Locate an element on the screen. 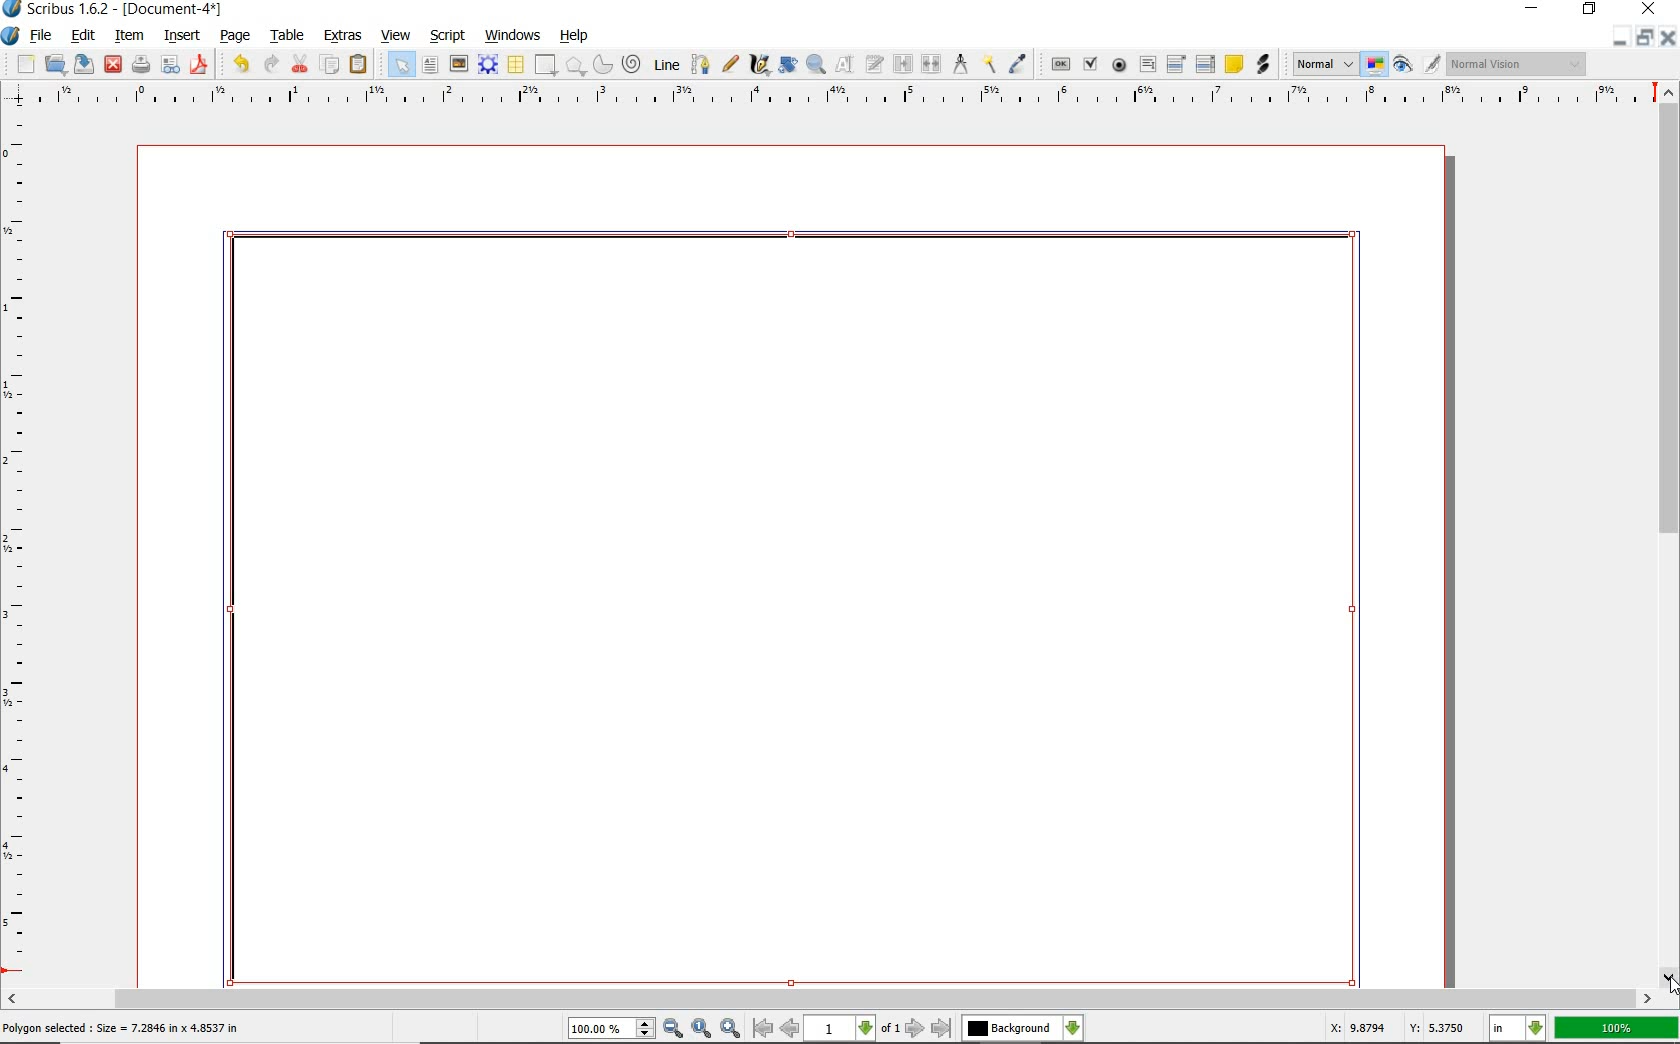 The width and height of the screenshot is (1680, 1044). unlink text frames is located at coordinates (929, 62).